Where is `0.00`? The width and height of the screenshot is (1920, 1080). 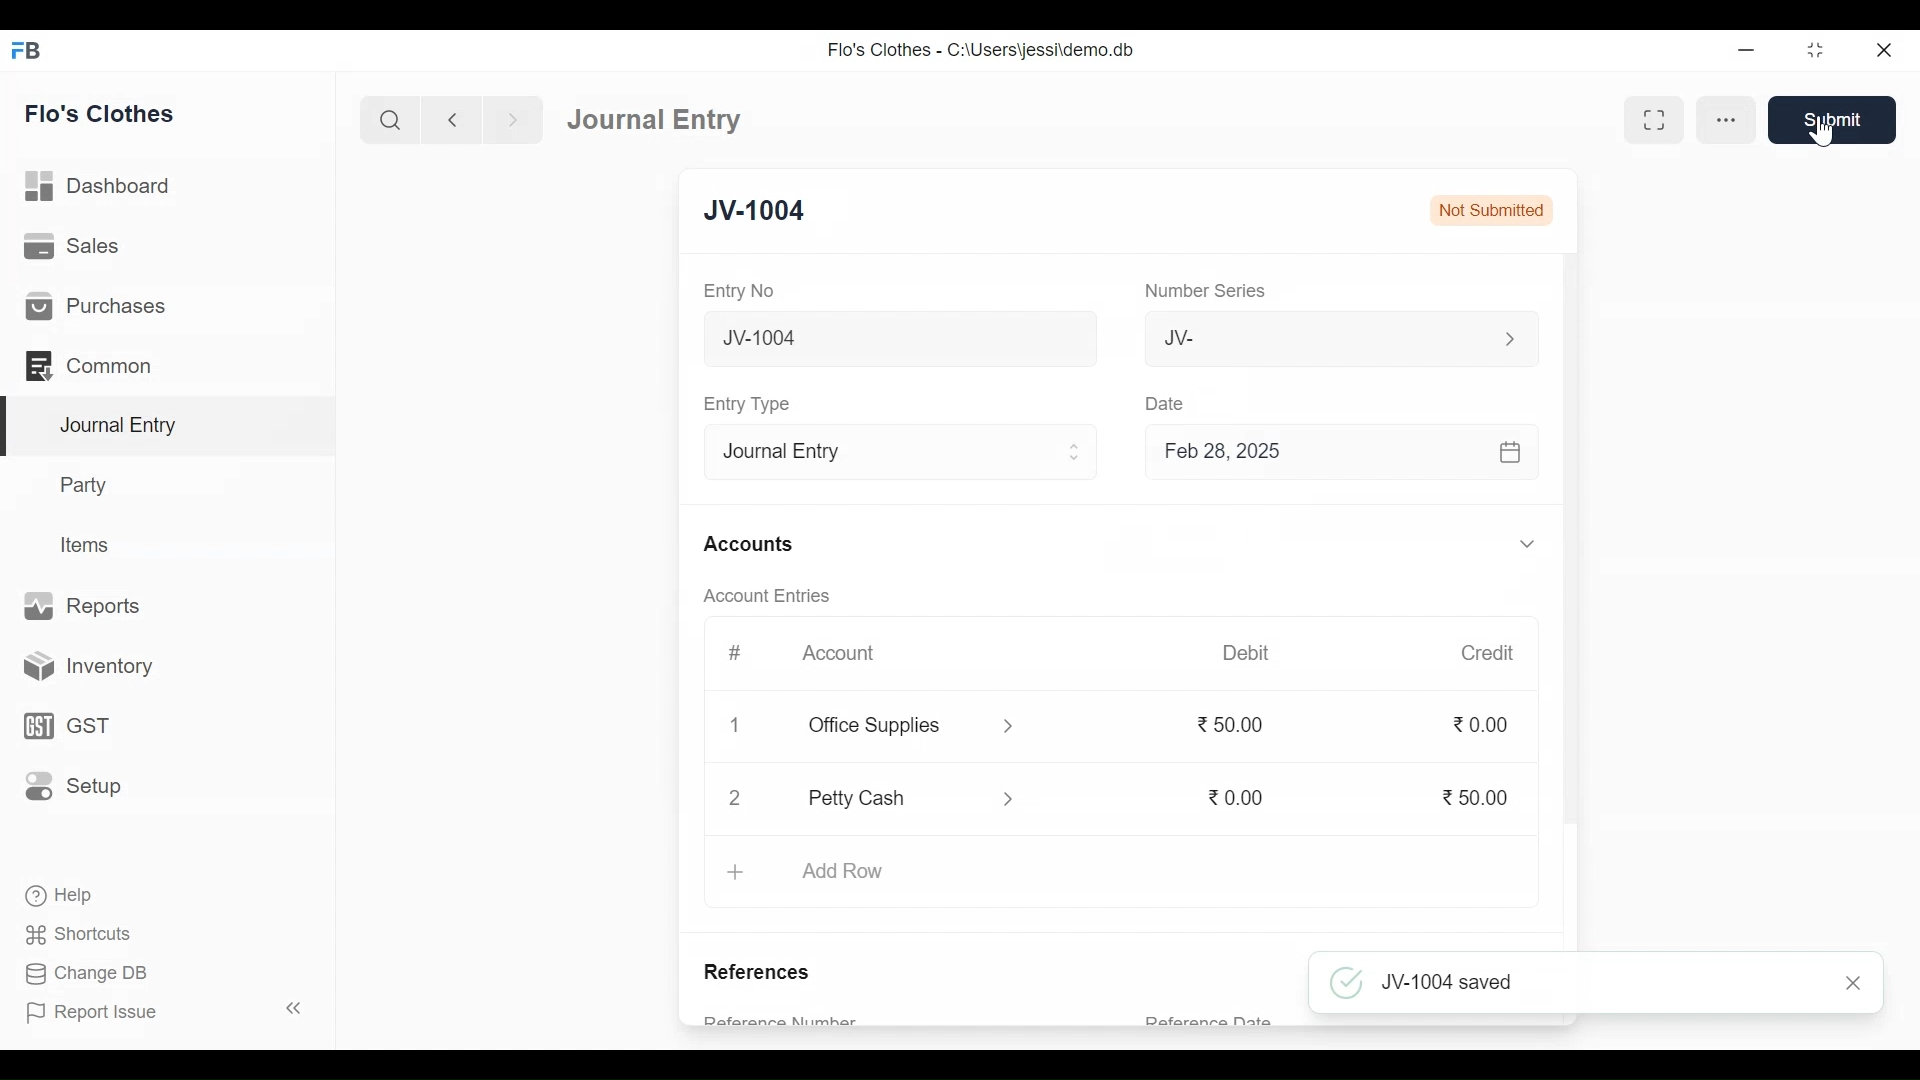
0.00 is located at coordinates (1237, 796).